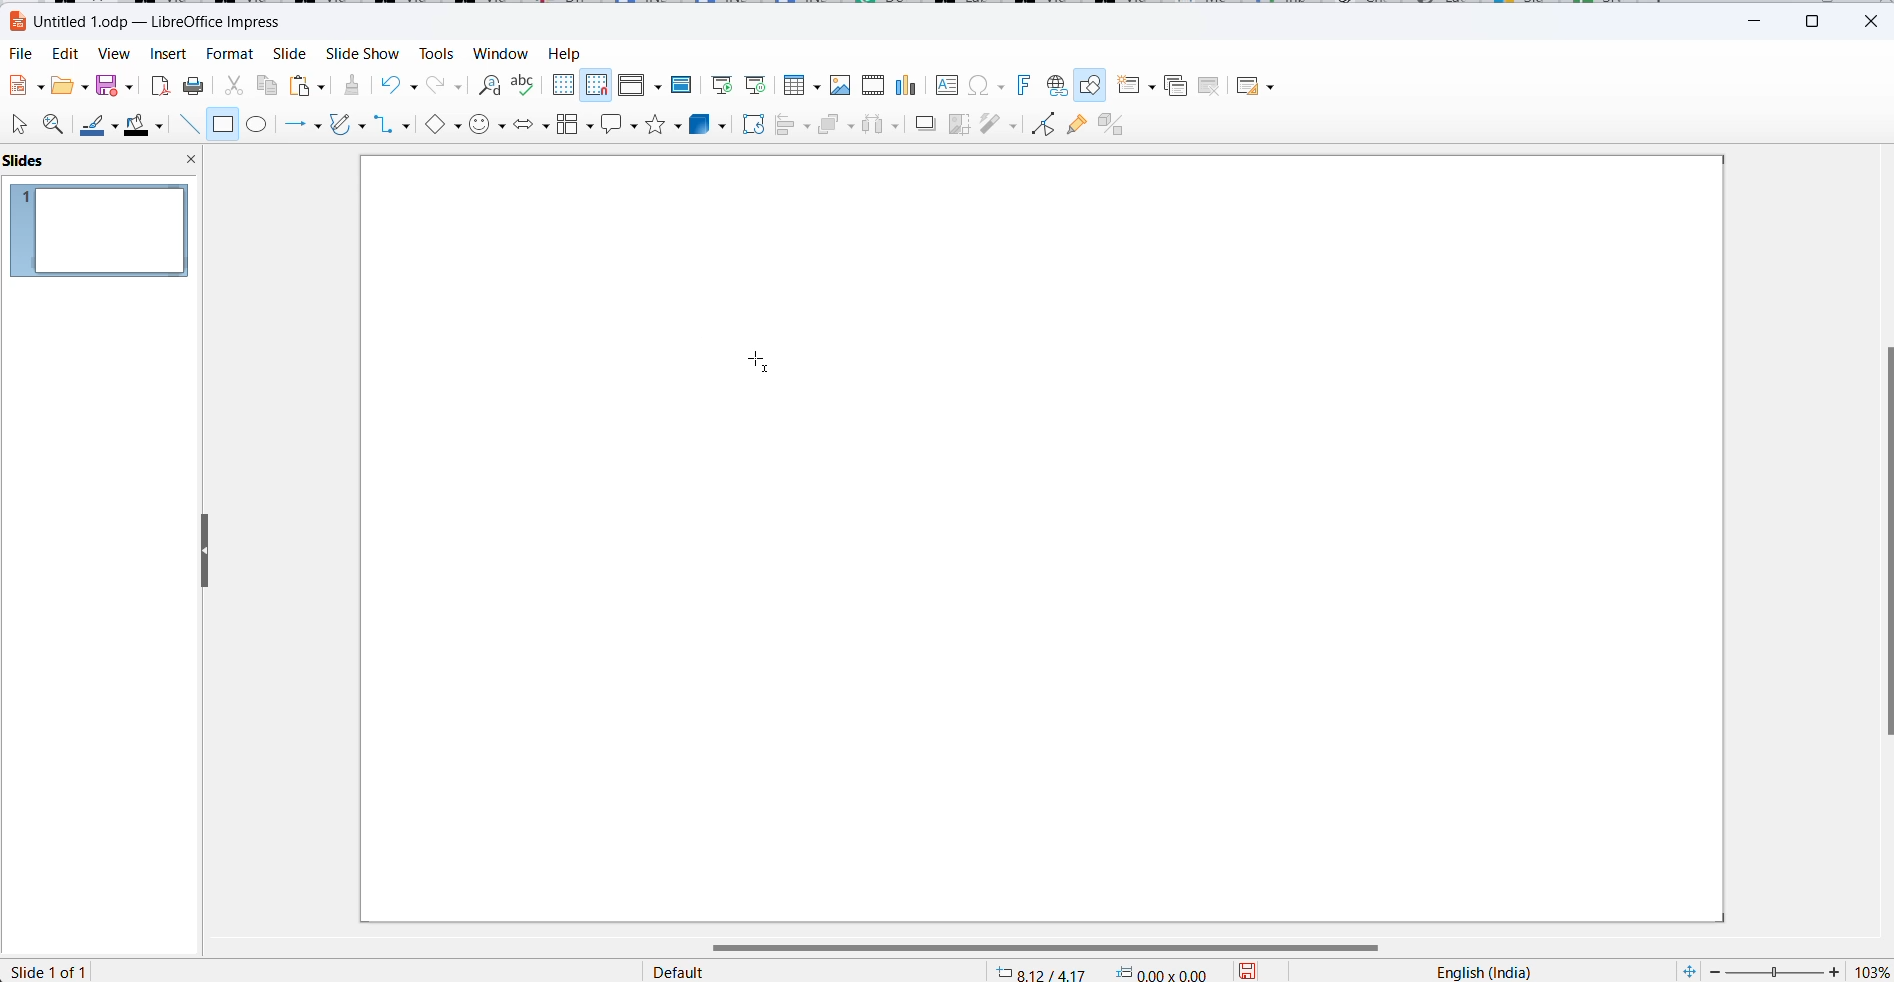 The height and width of the screenshot is (982, 1894). I want to click on distribute objects, so click(881, 126).